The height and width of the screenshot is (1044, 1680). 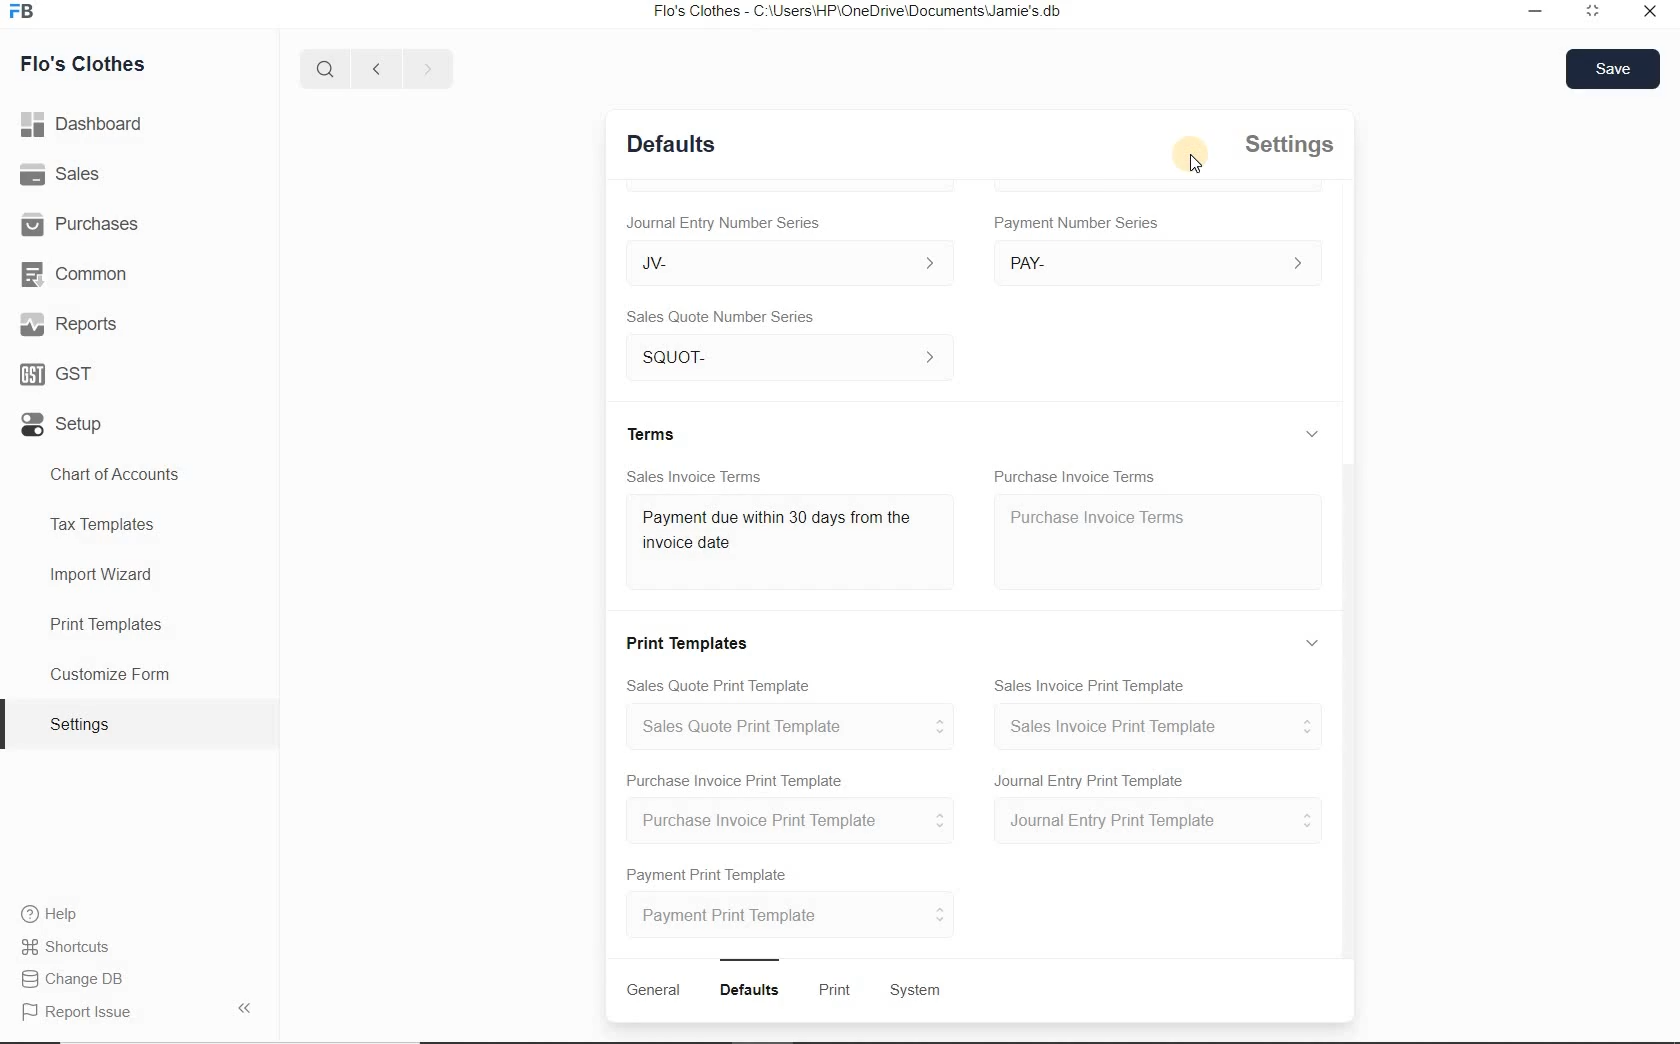 What do you see at coordinates (1154, 822) in the screenshot?
I see `Journal Entry Print Template` at bounding box center [1154, 822].